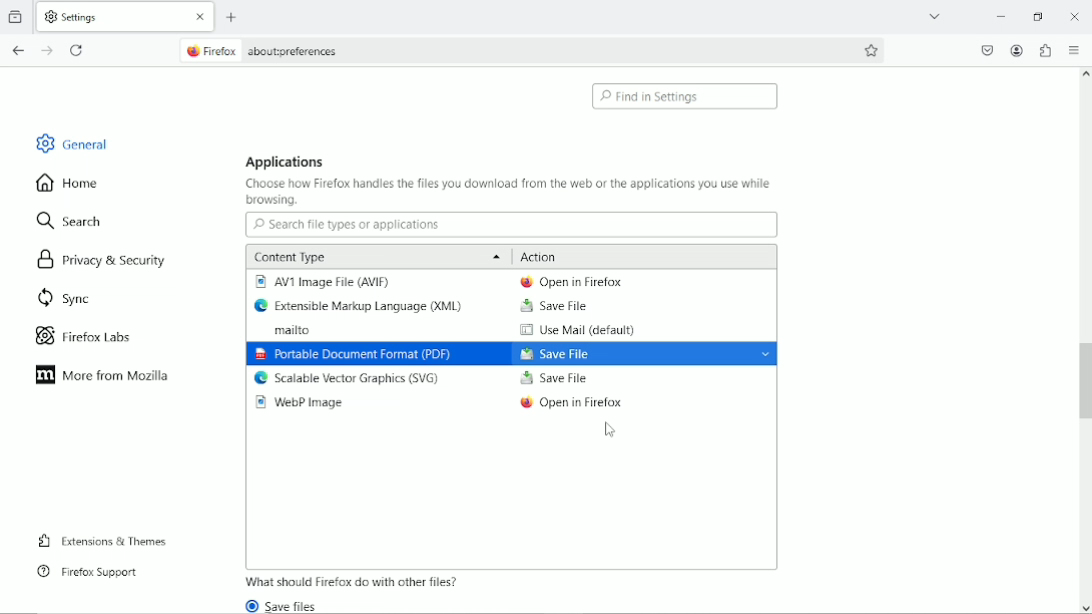 Image resolution: width=1092 pixels, height=614 pixels. I want to click on settings tab, so click(127, 15).